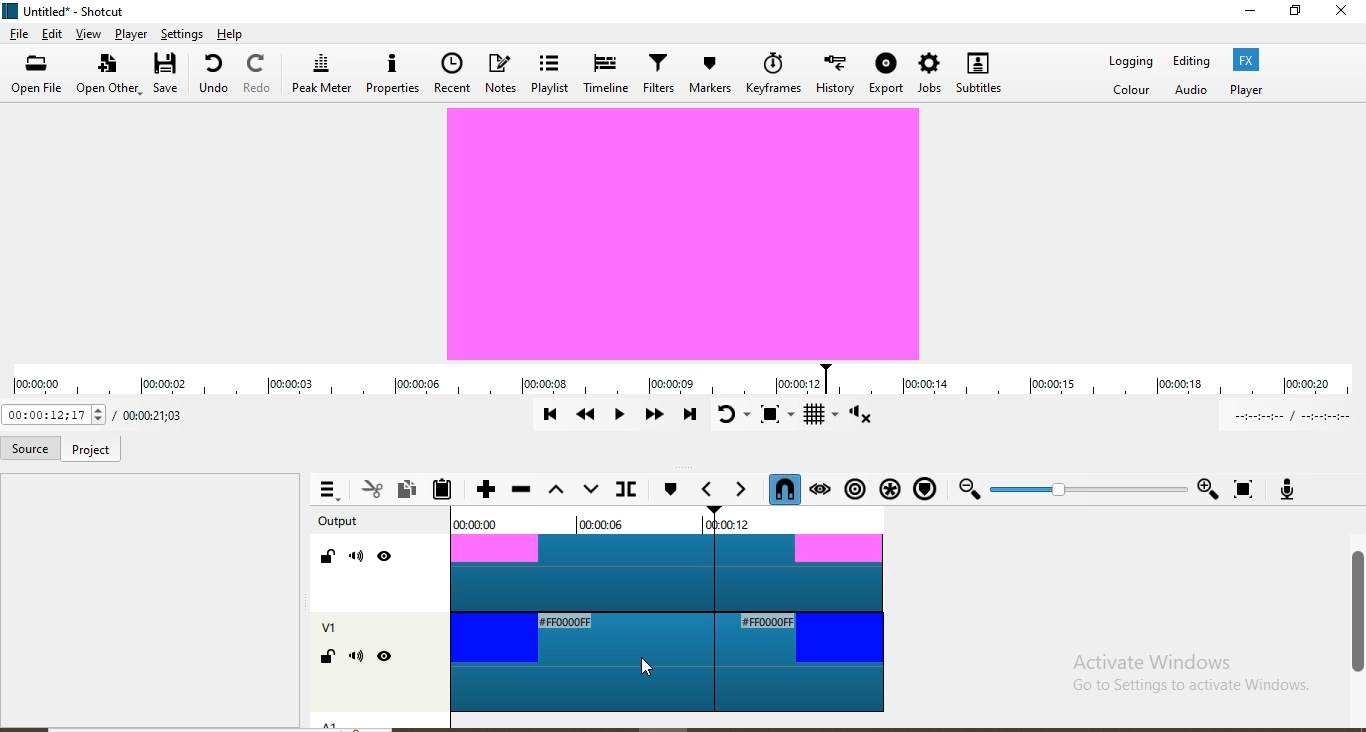  Describe the element at coordinates (744, 491) in the screenshot. I see `Next marker` at that location.